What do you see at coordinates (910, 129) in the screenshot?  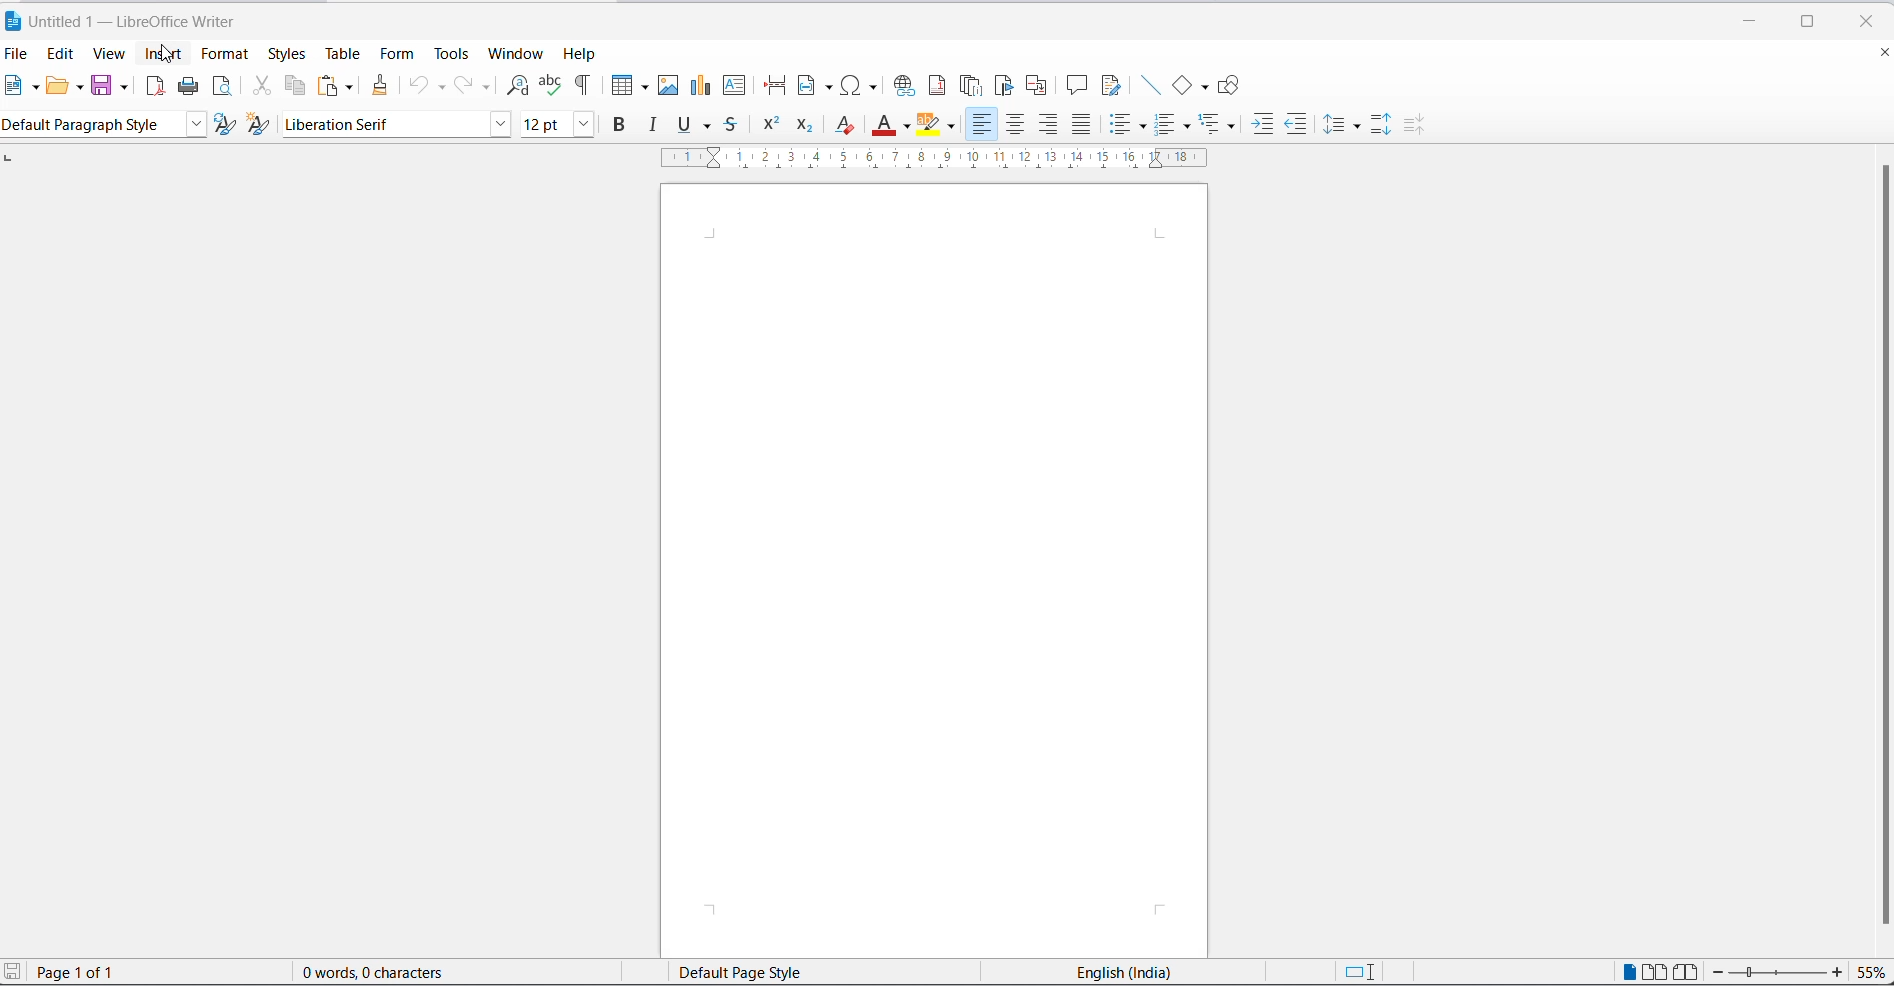 I see `font color options` at bounding box center [910, 129].